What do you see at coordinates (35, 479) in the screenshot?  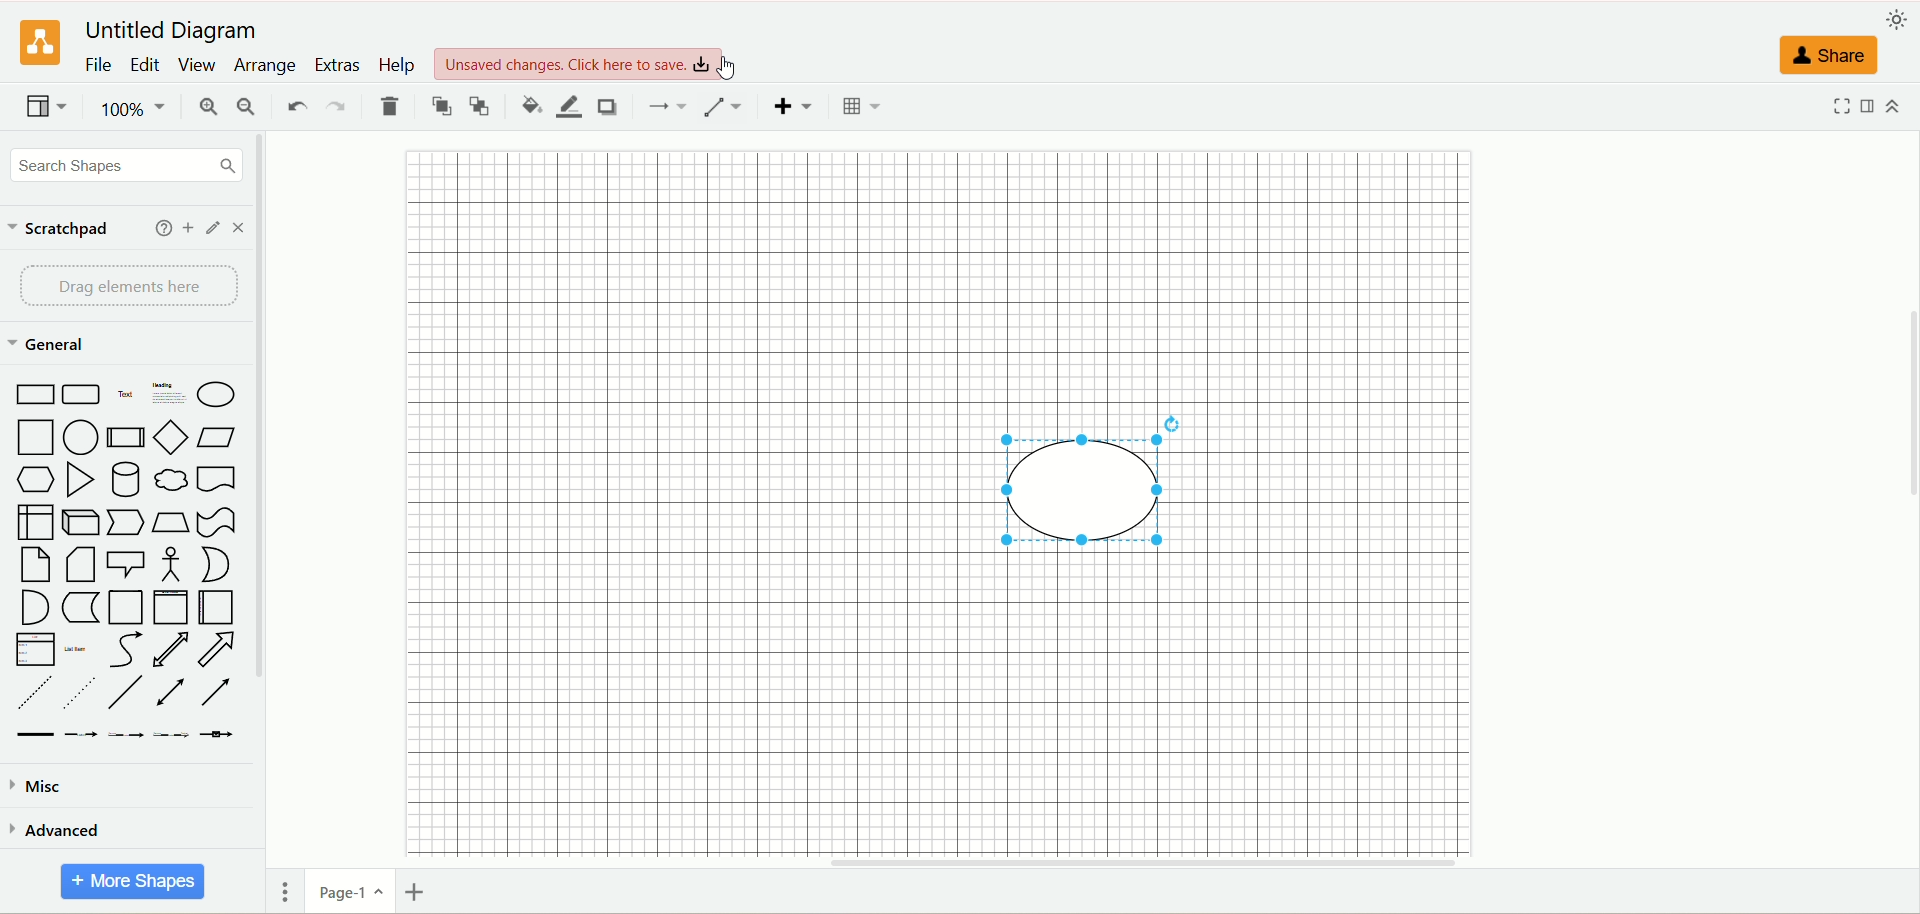 I see `hexagon` at bounding box center [35, 479].